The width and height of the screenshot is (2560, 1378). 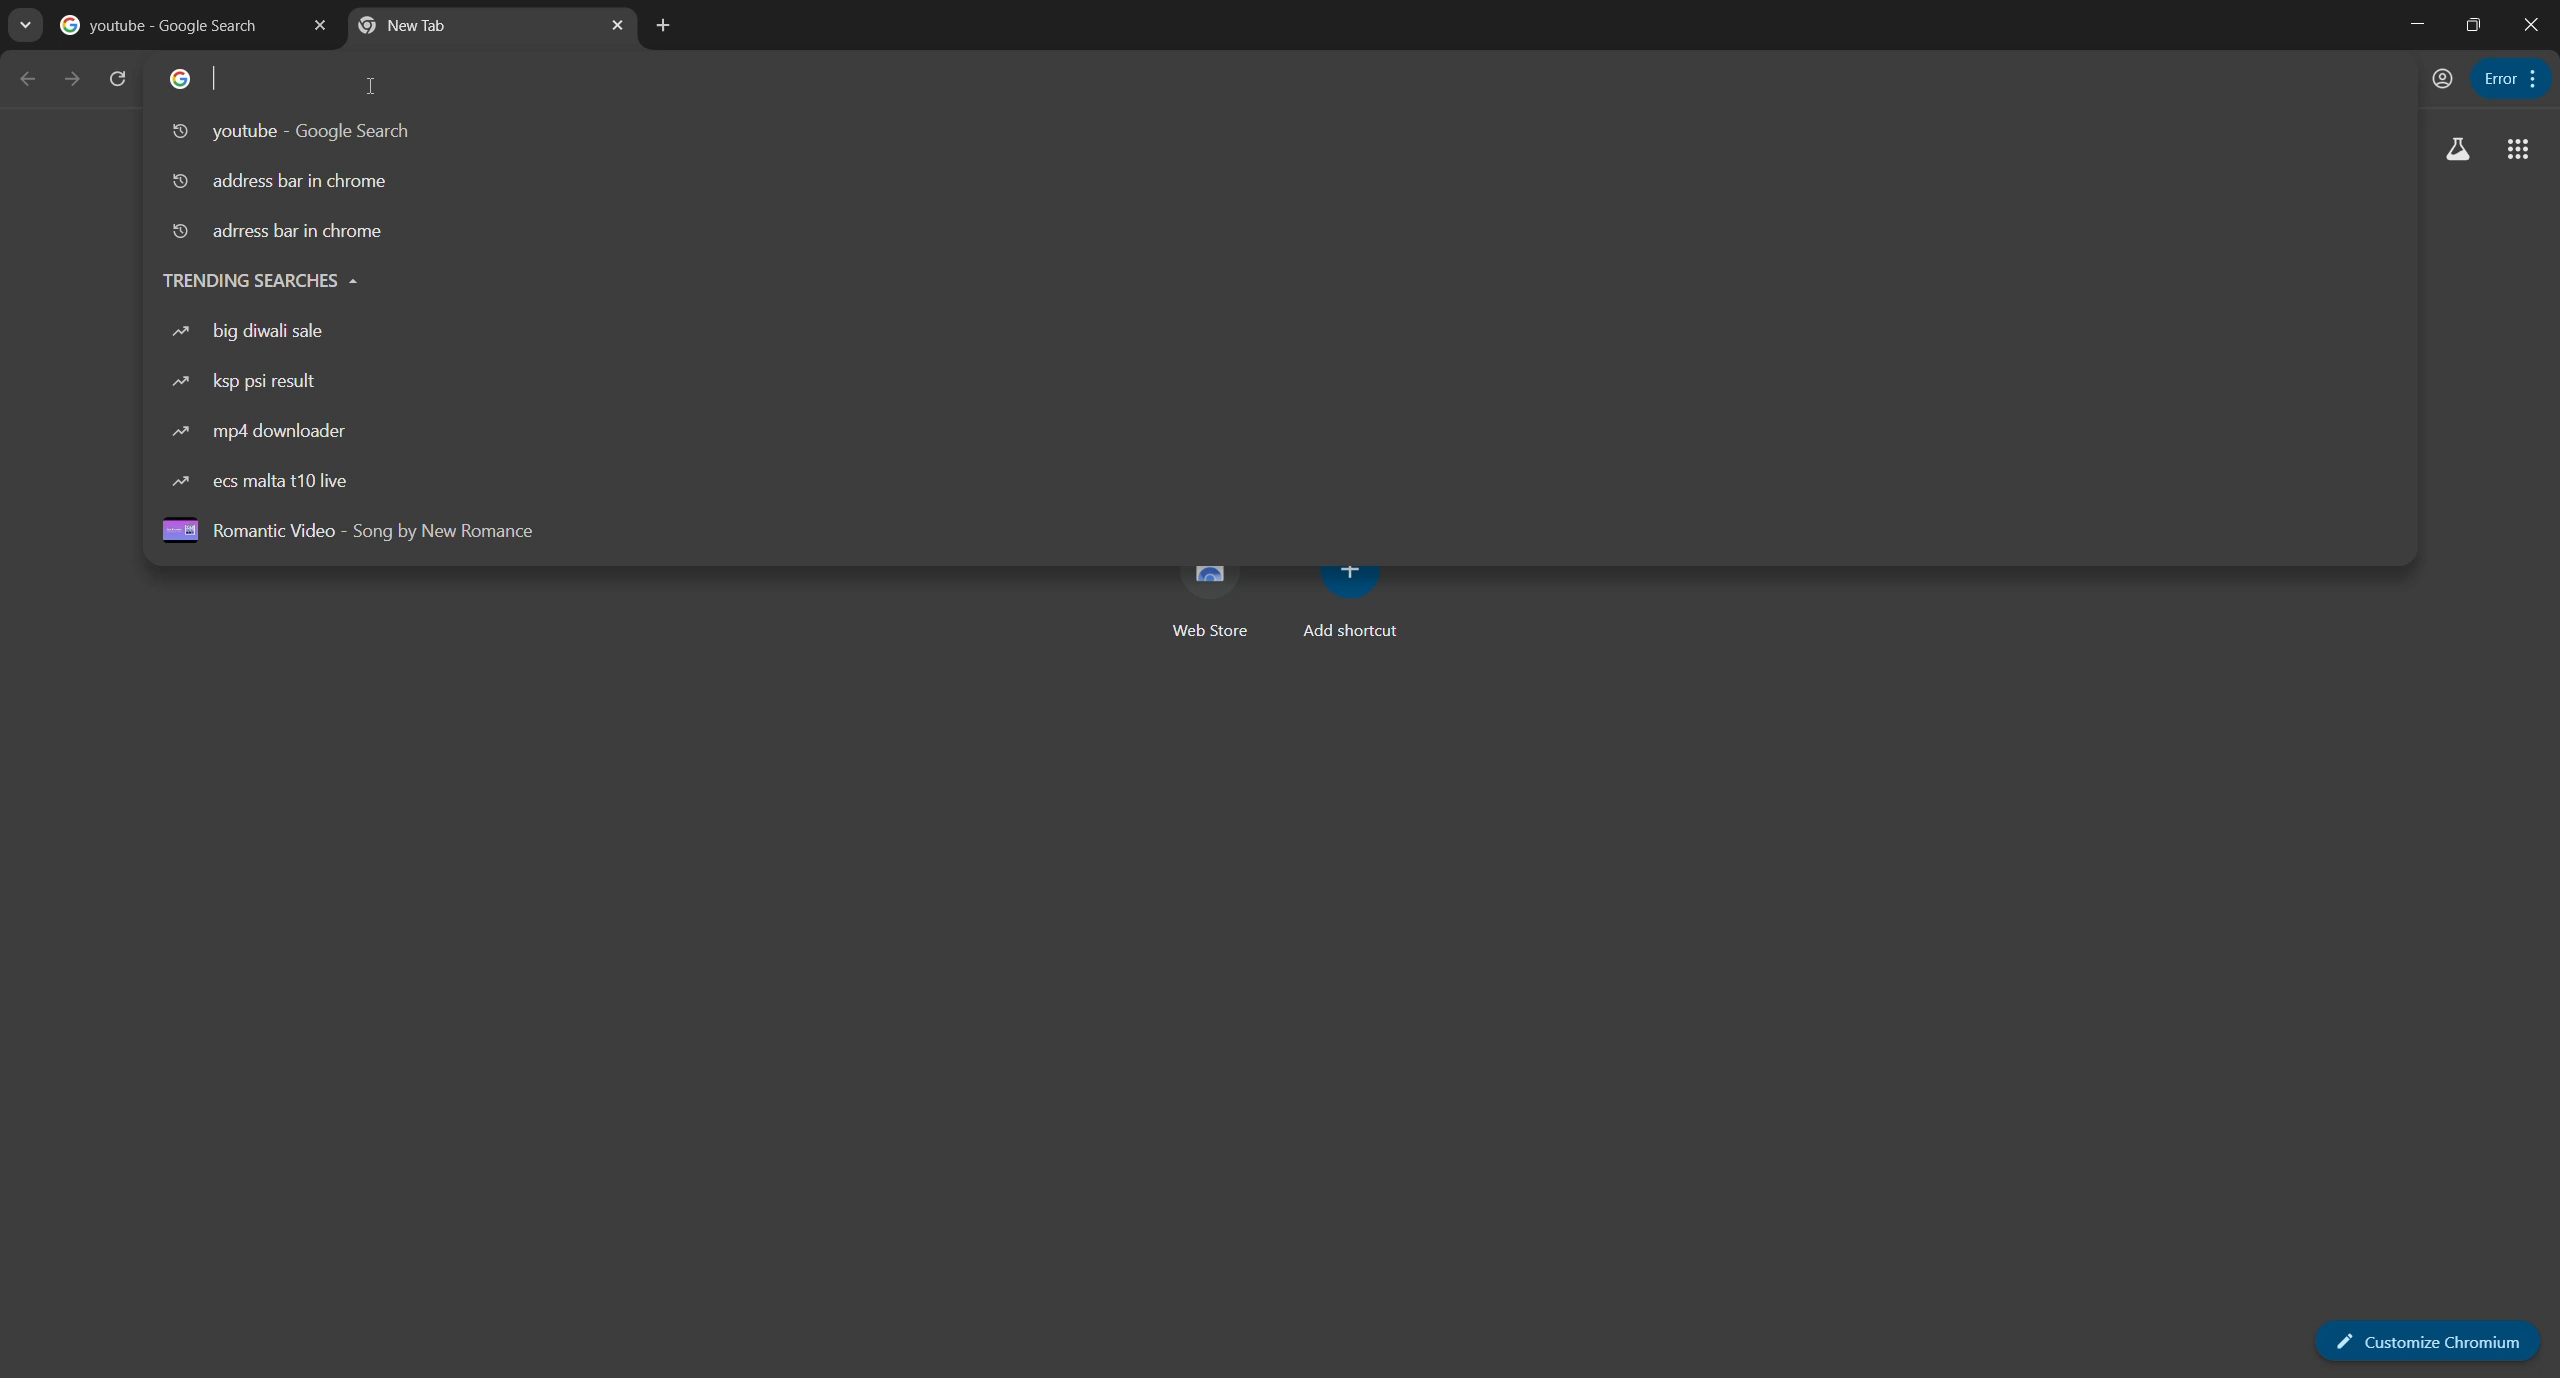 I want to click on close, so click(x=318, y=27).